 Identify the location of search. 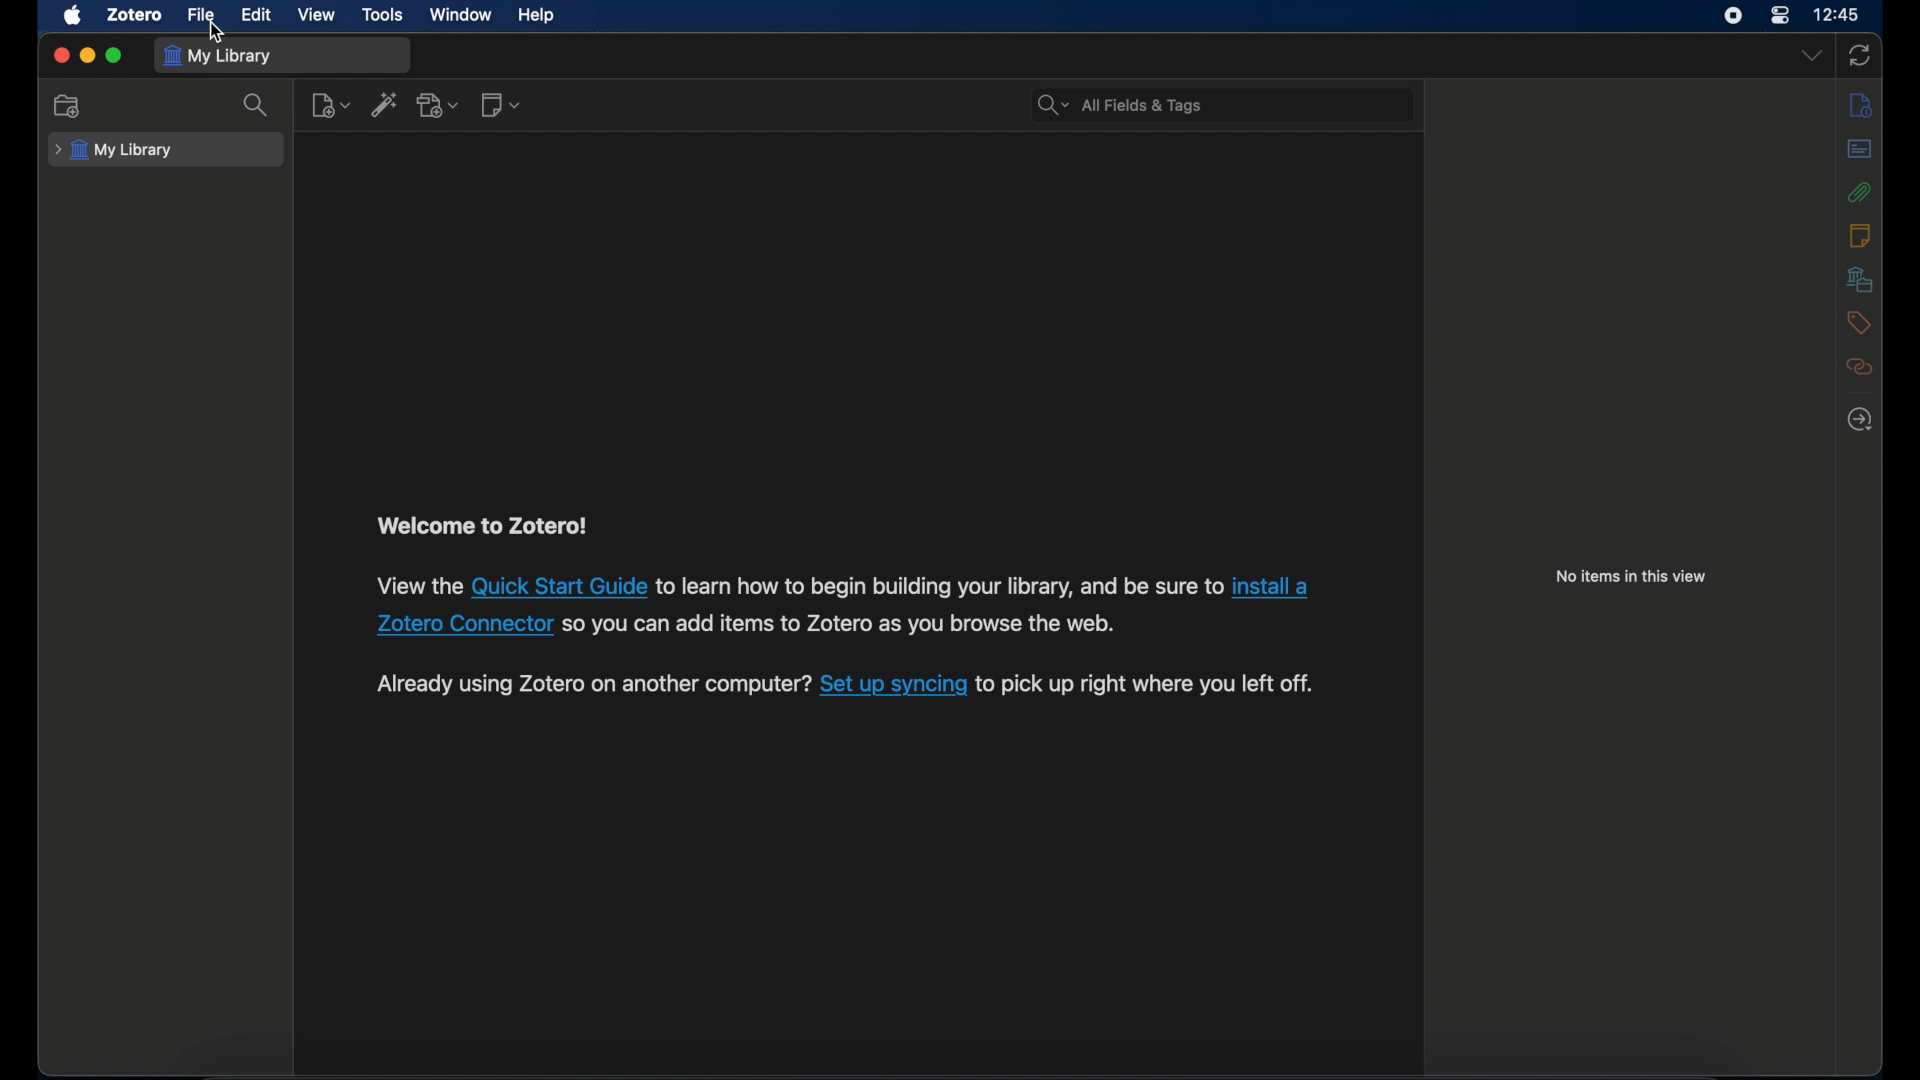
(1120, 105).